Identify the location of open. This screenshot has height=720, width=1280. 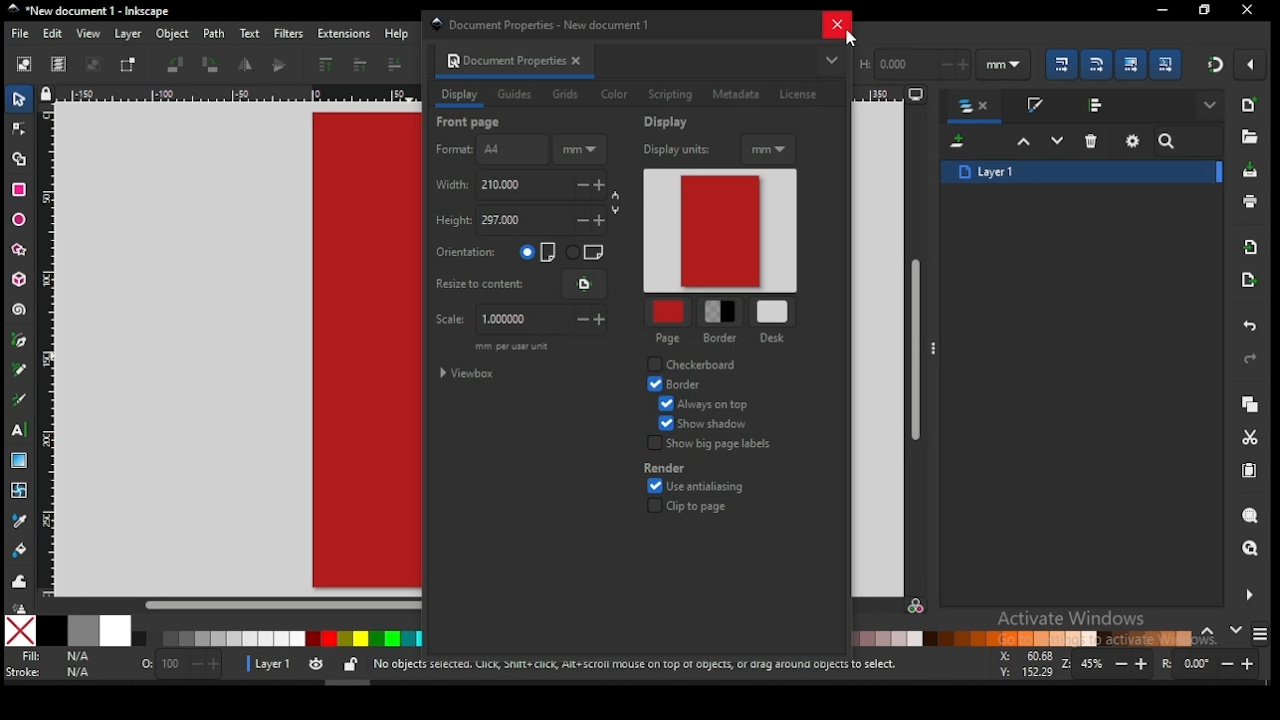
(1248, 137).